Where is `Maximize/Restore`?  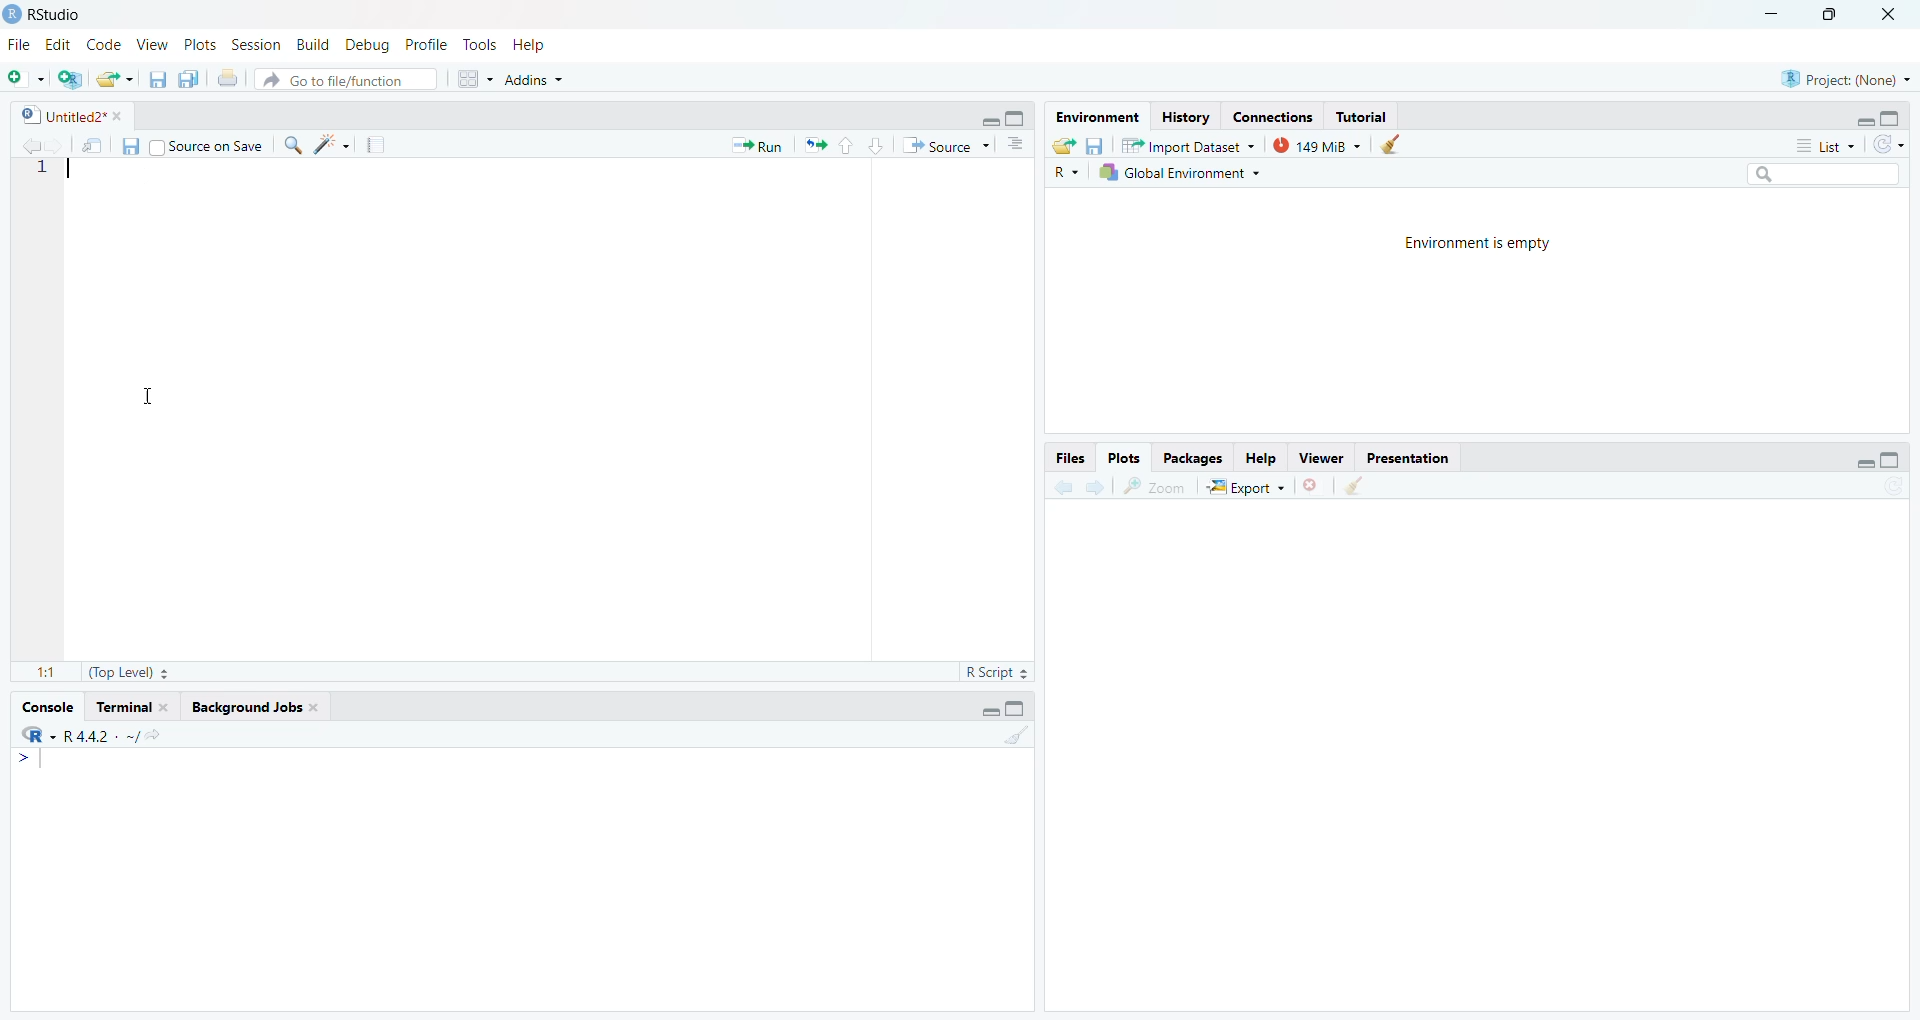
Maximize/Restore is located at coordinates (1892, 462).